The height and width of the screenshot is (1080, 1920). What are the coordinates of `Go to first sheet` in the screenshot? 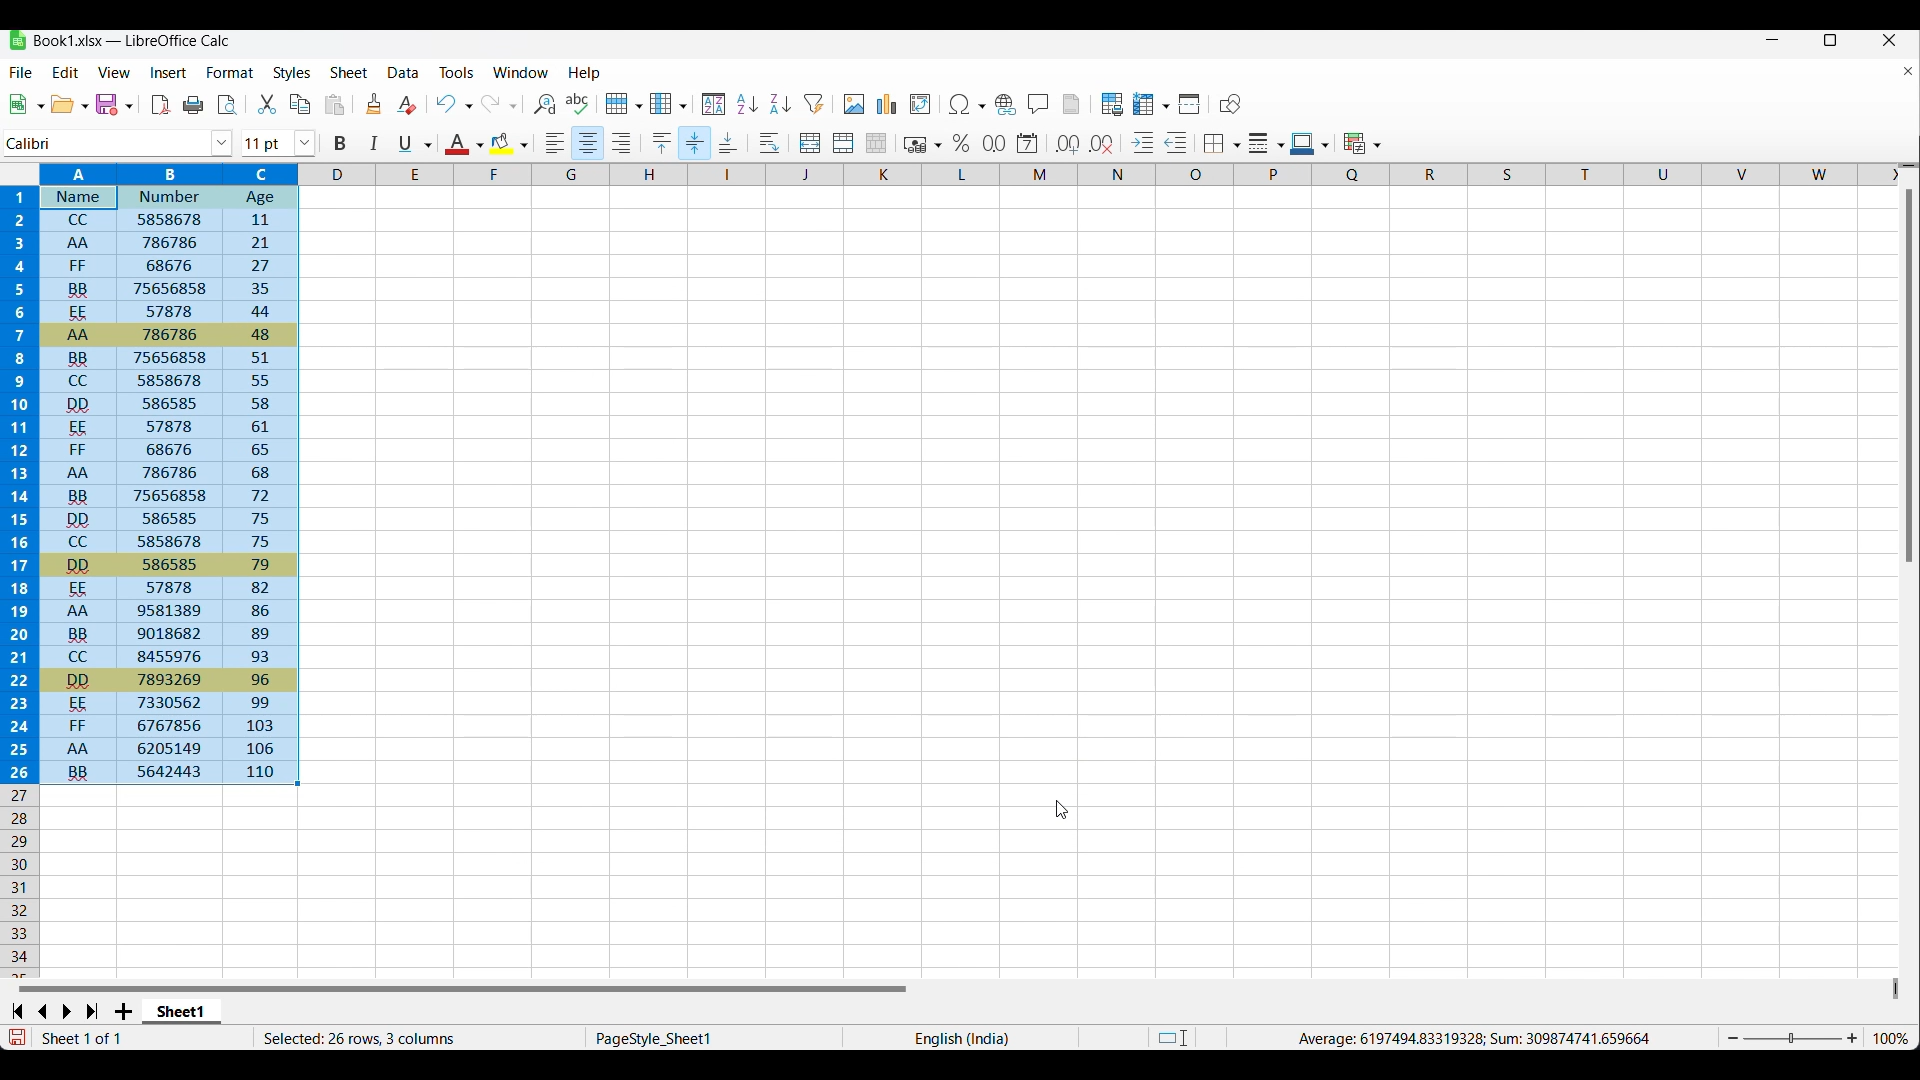 It's located at (16, 1011).